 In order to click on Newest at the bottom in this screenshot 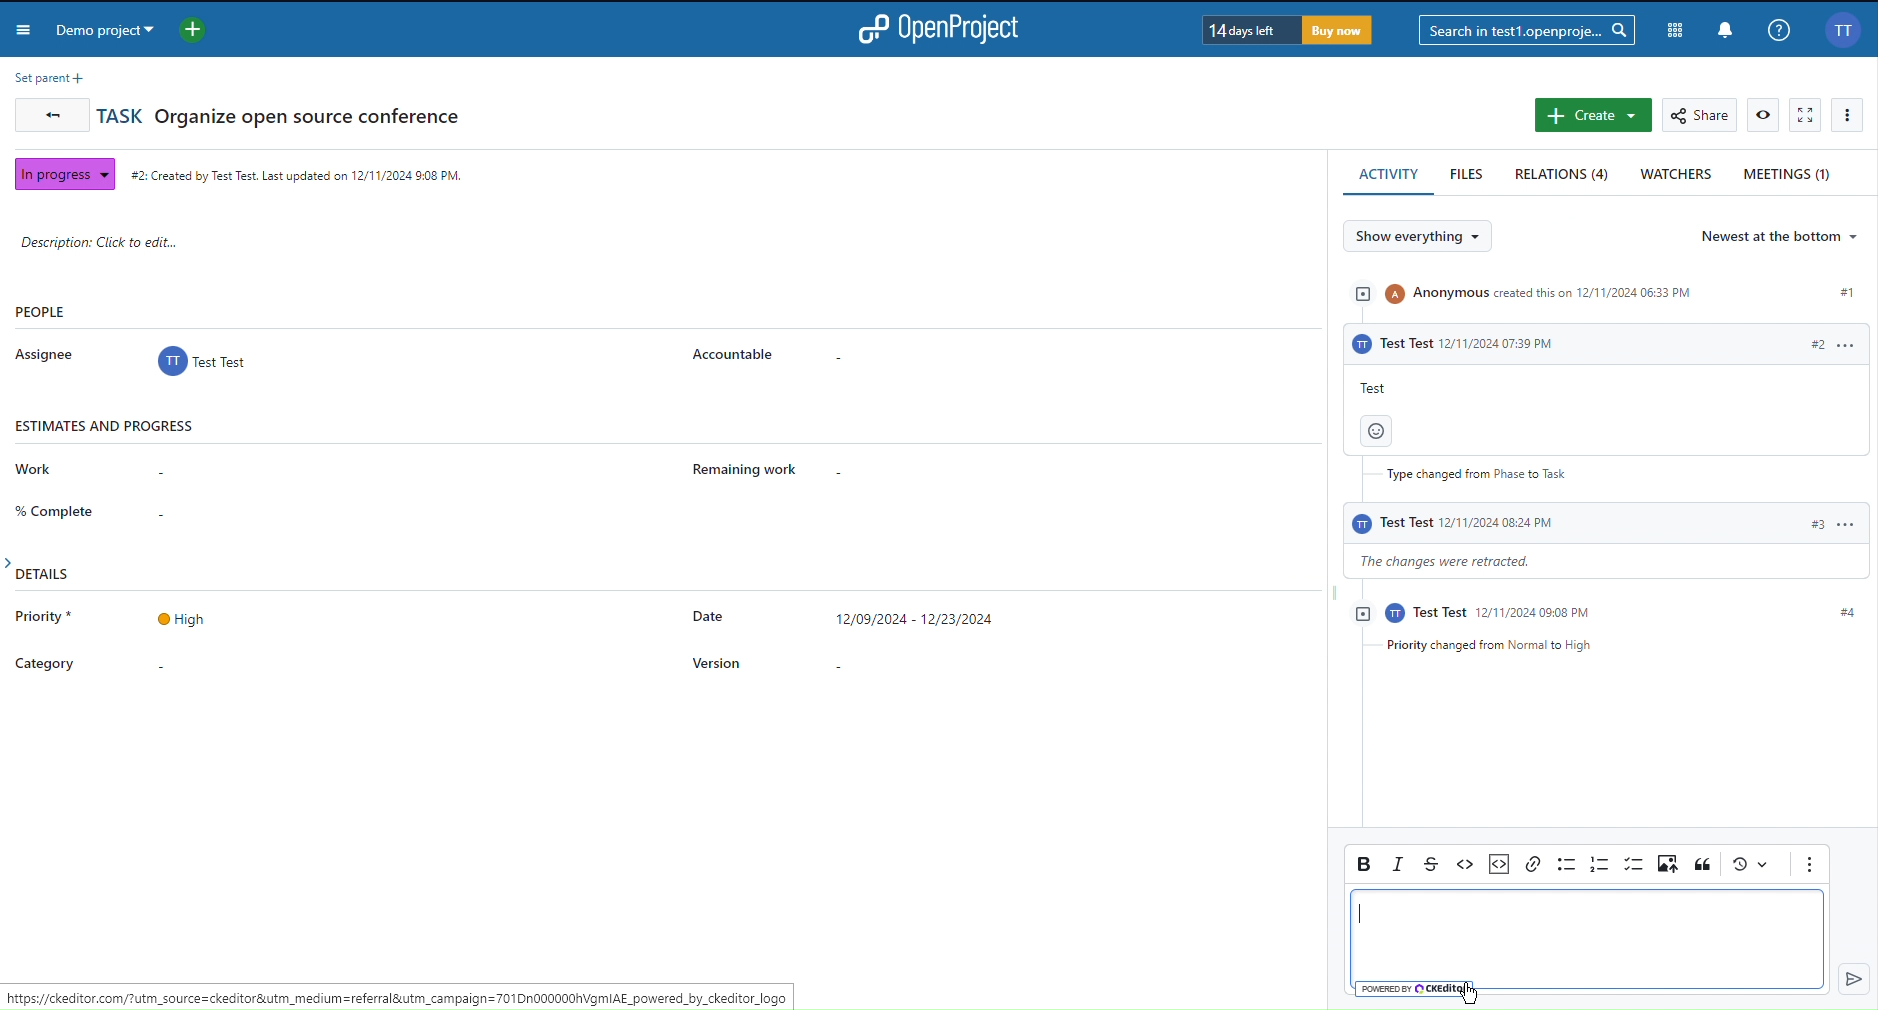, I will do `click(1782, 236)`.